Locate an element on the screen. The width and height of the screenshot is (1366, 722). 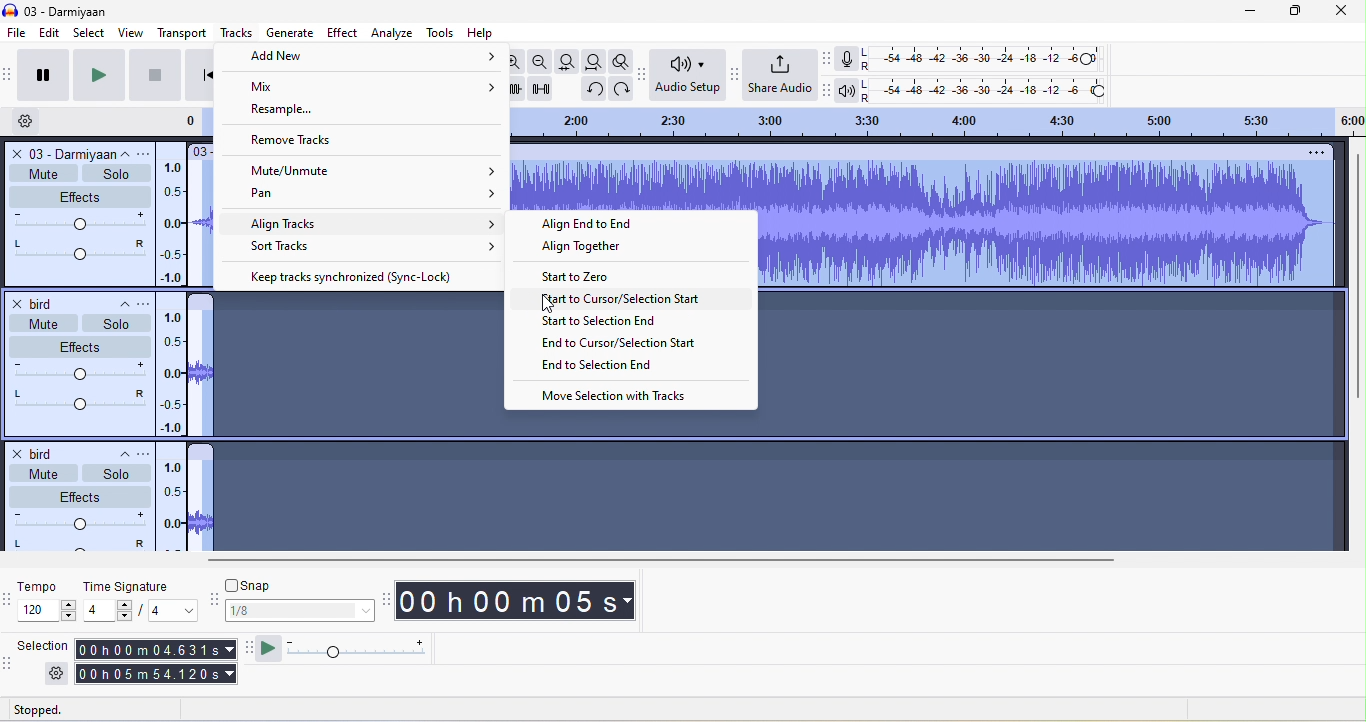
align end to end is located at coordinates (597, 226).